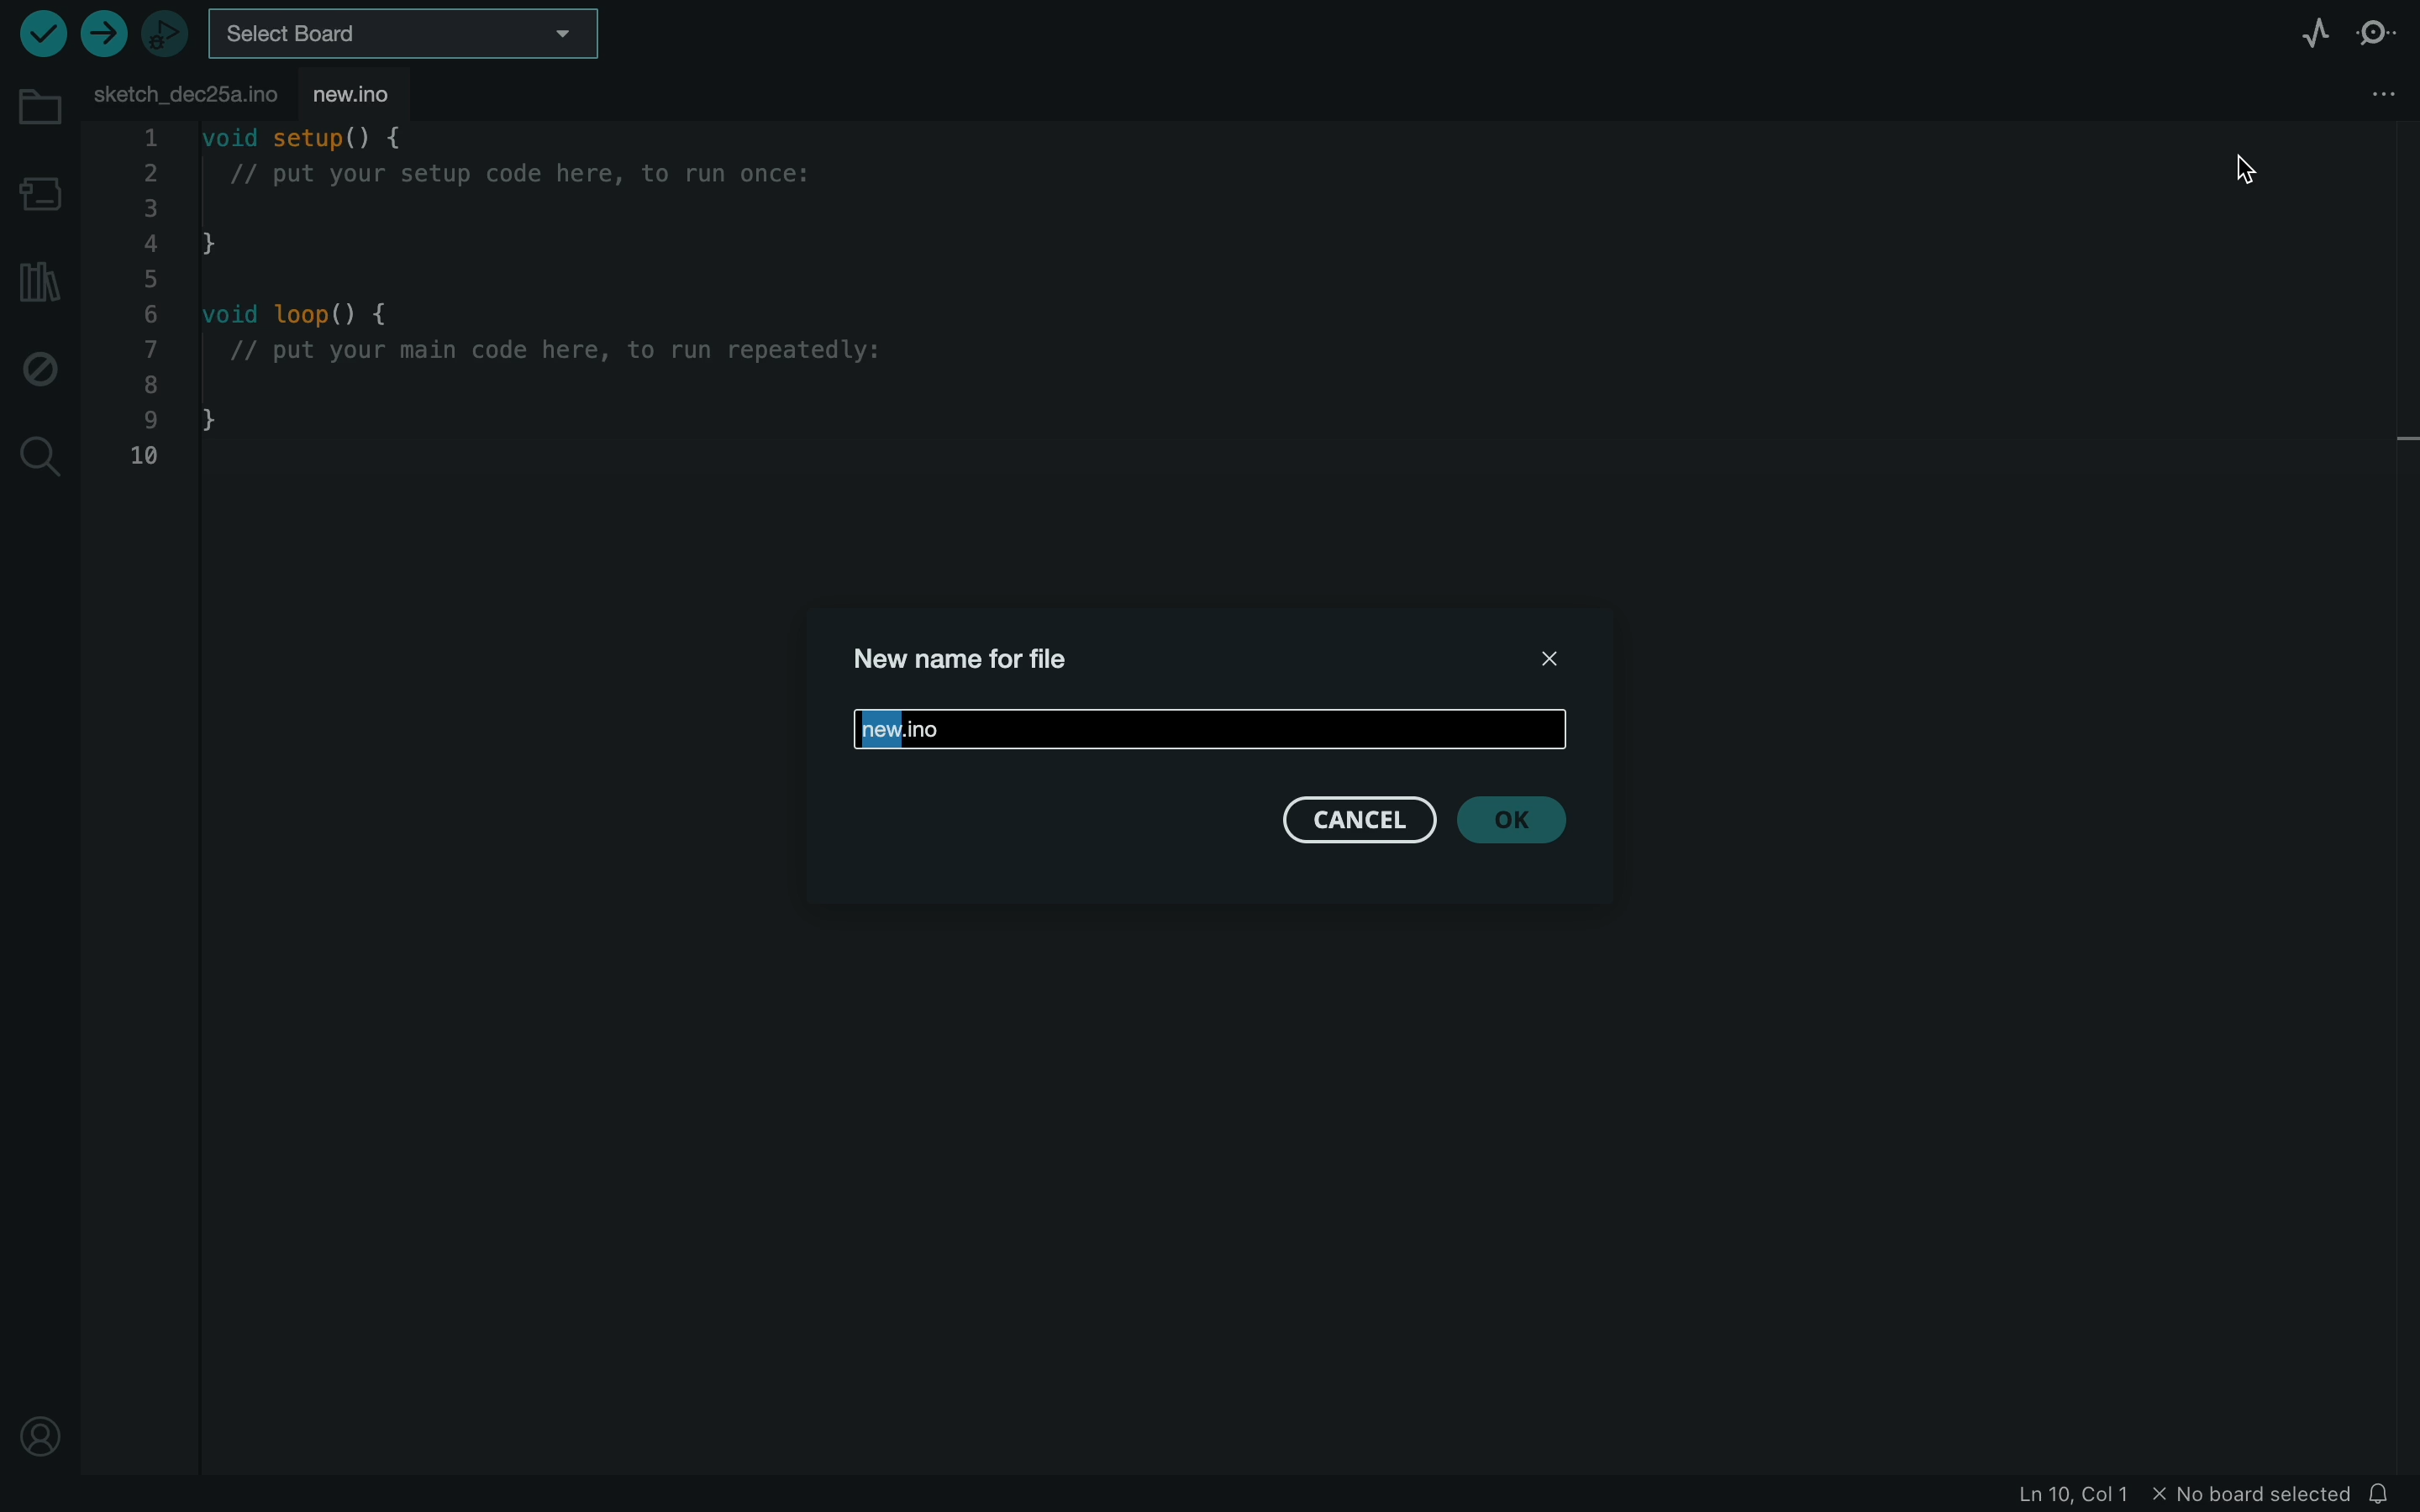 The height and width of the screenshot is (1512, 2420). What do you see at coordinates (37, 107) in the screenshot?
I see `folder` at bounding box center [37, 107].